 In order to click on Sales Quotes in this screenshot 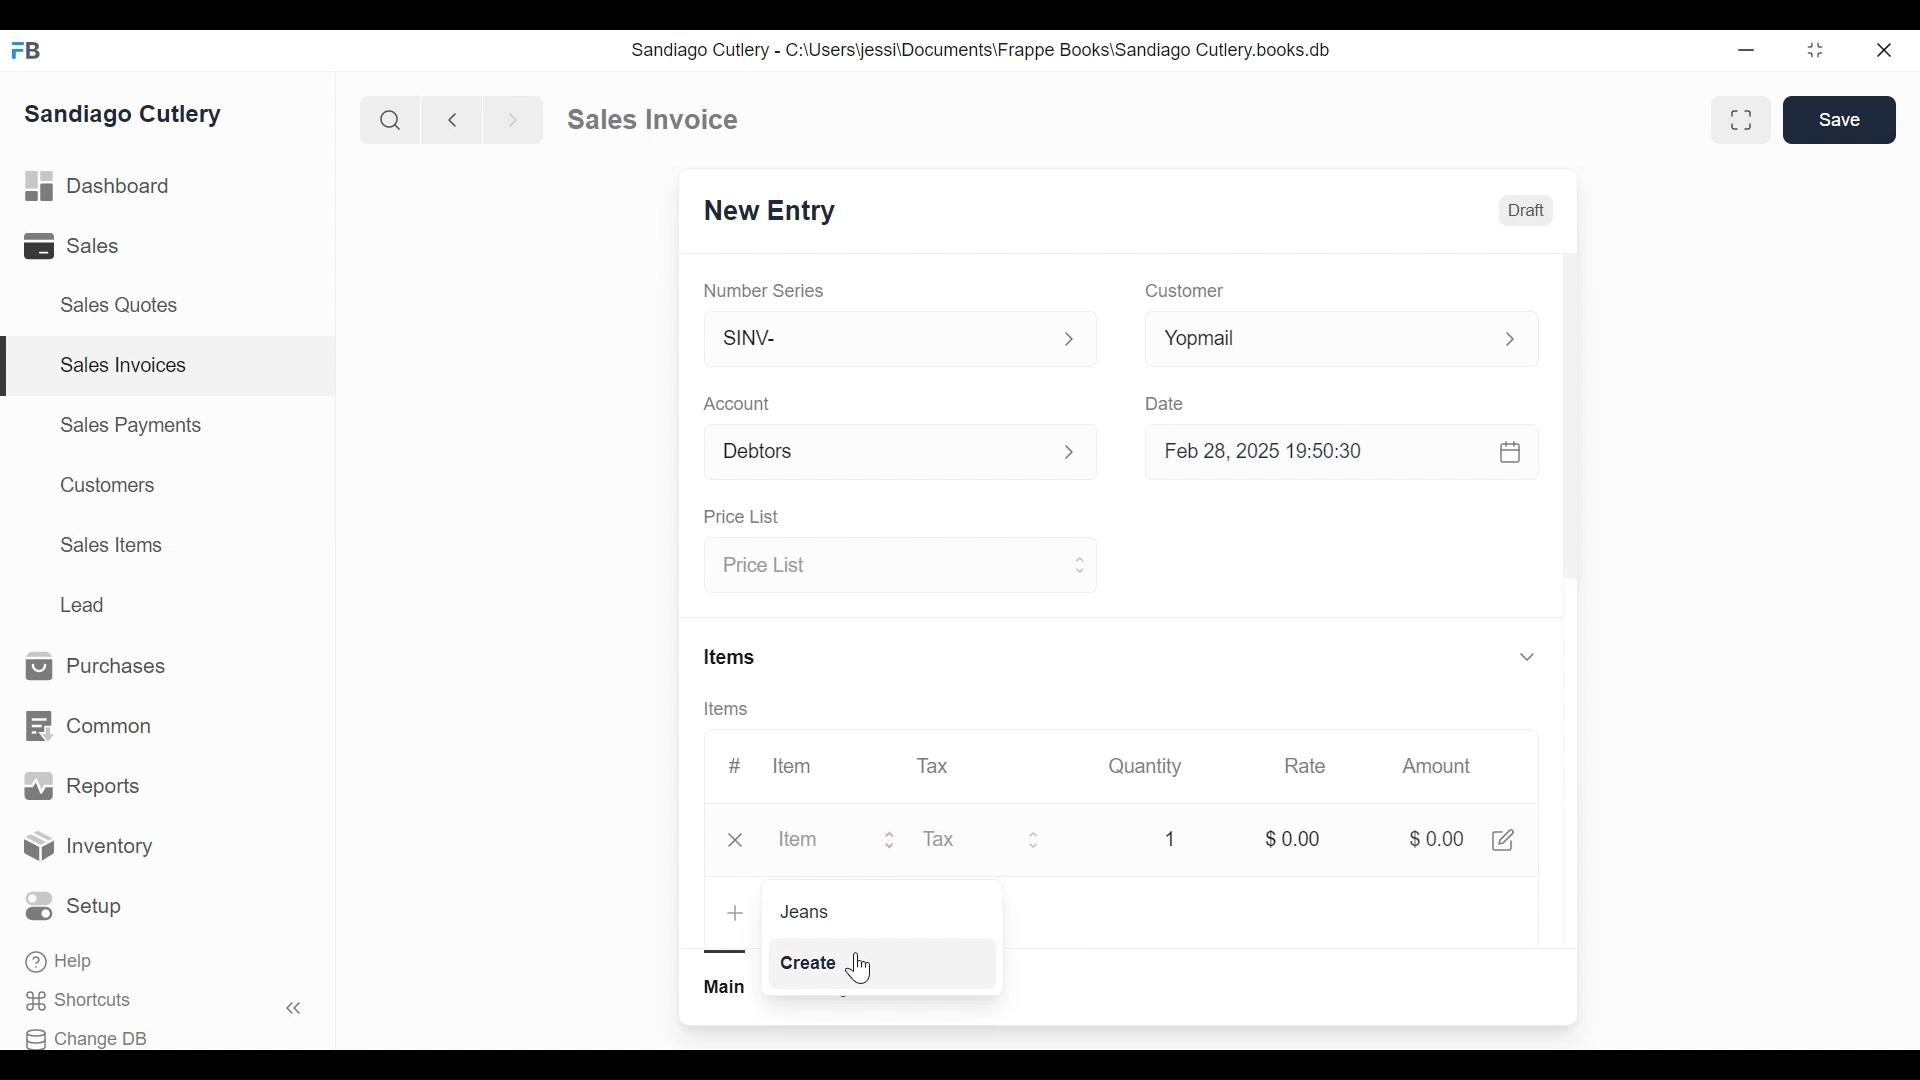, I will do `click(126, 306)`.